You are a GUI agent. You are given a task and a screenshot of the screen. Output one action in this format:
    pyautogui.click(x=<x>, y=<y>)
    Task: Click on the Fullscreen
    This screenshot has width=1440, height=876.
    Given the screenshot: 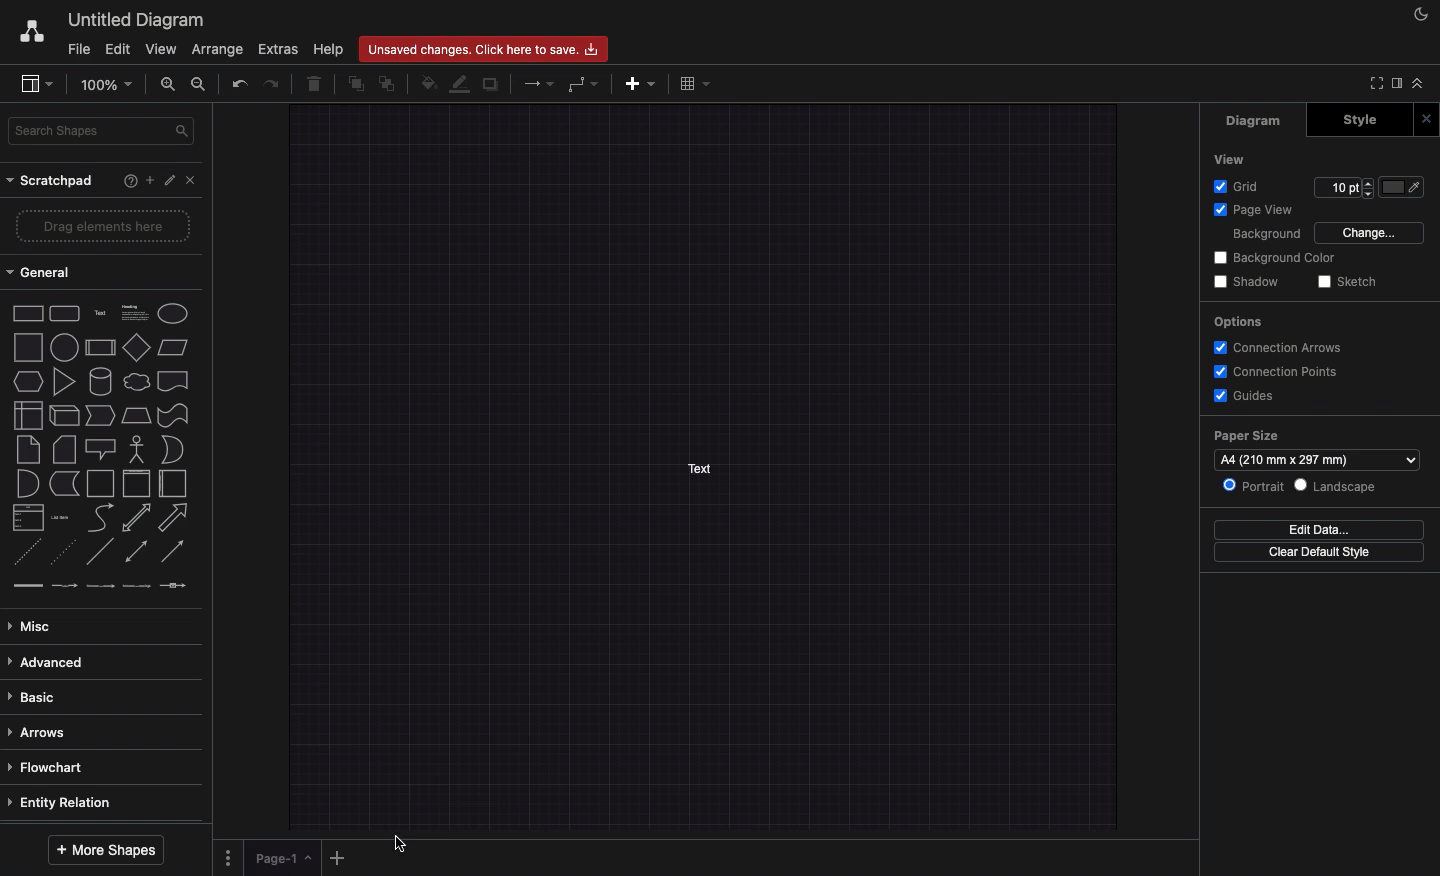 What is the action you would take?
    pyautogui.click(x=1375, y=82)
    